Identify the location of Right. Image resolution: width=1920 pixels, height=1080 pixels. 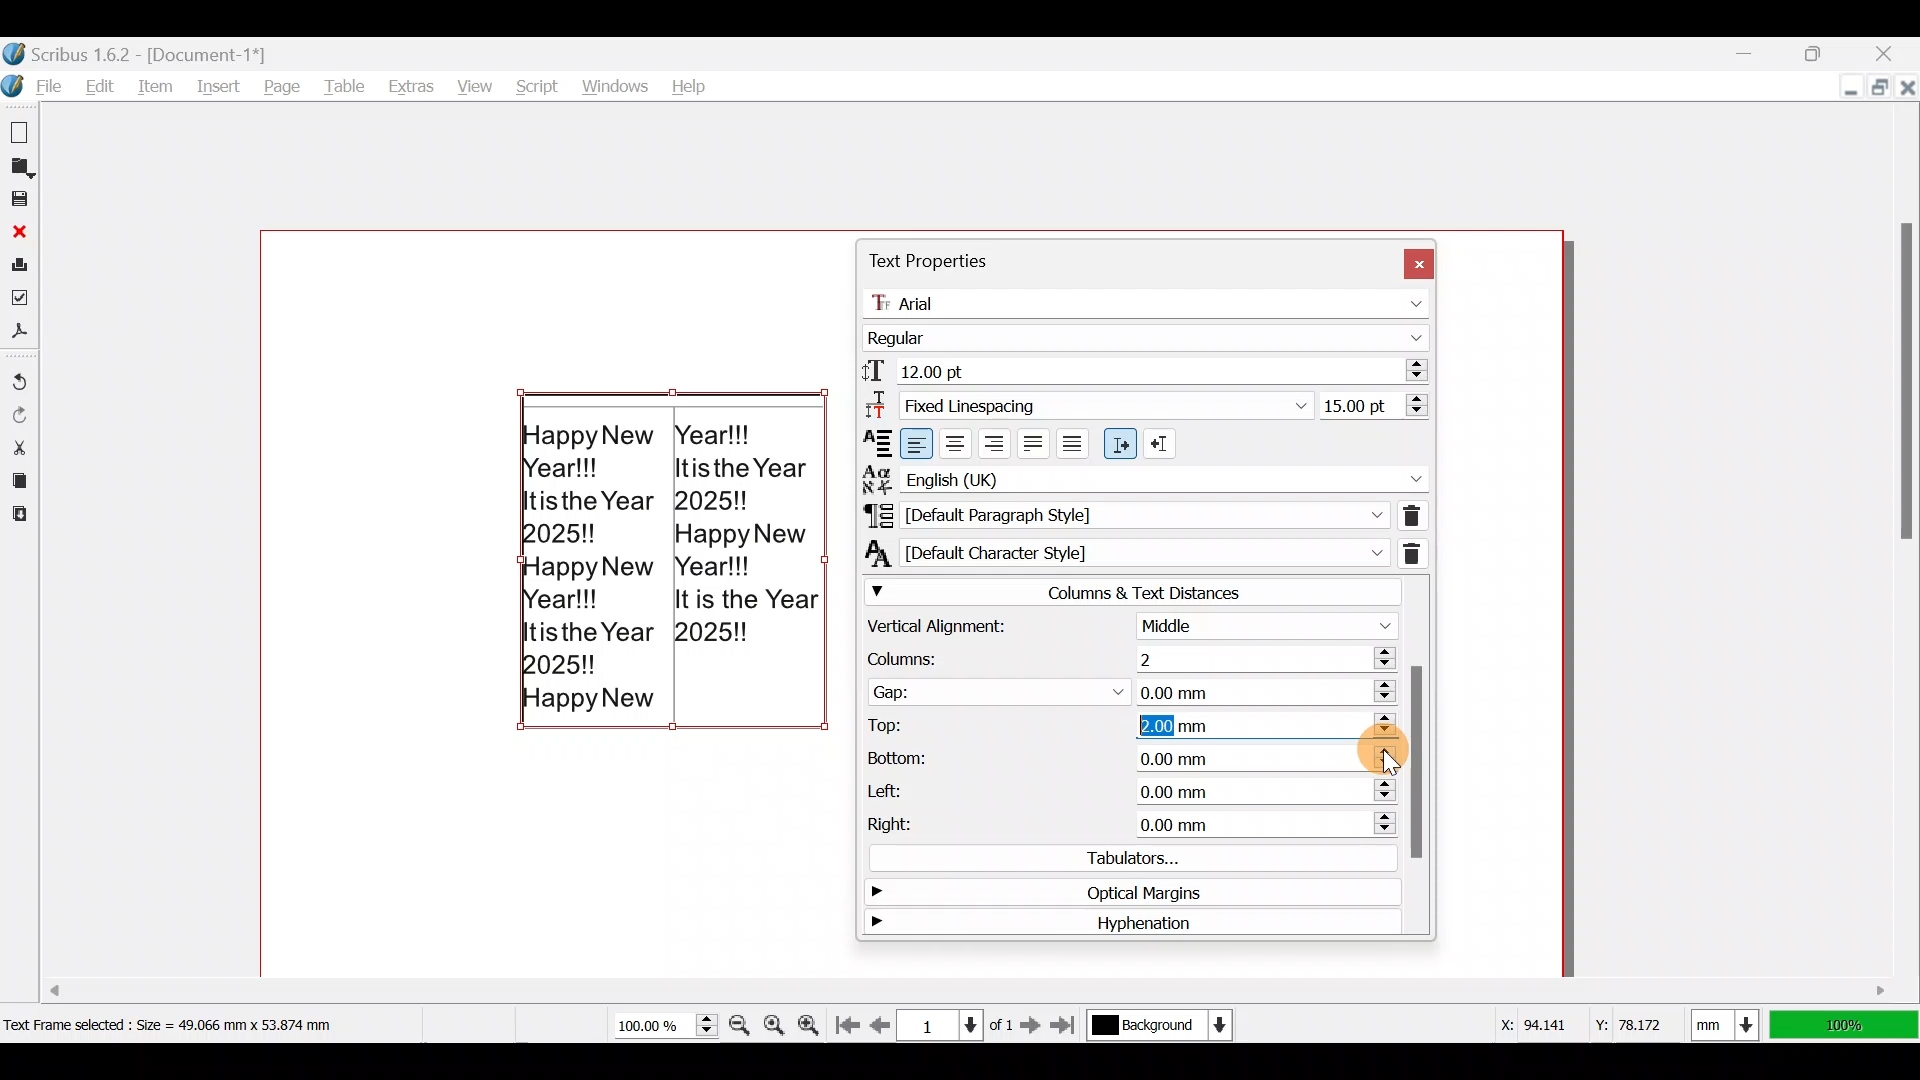
(1124, 827).